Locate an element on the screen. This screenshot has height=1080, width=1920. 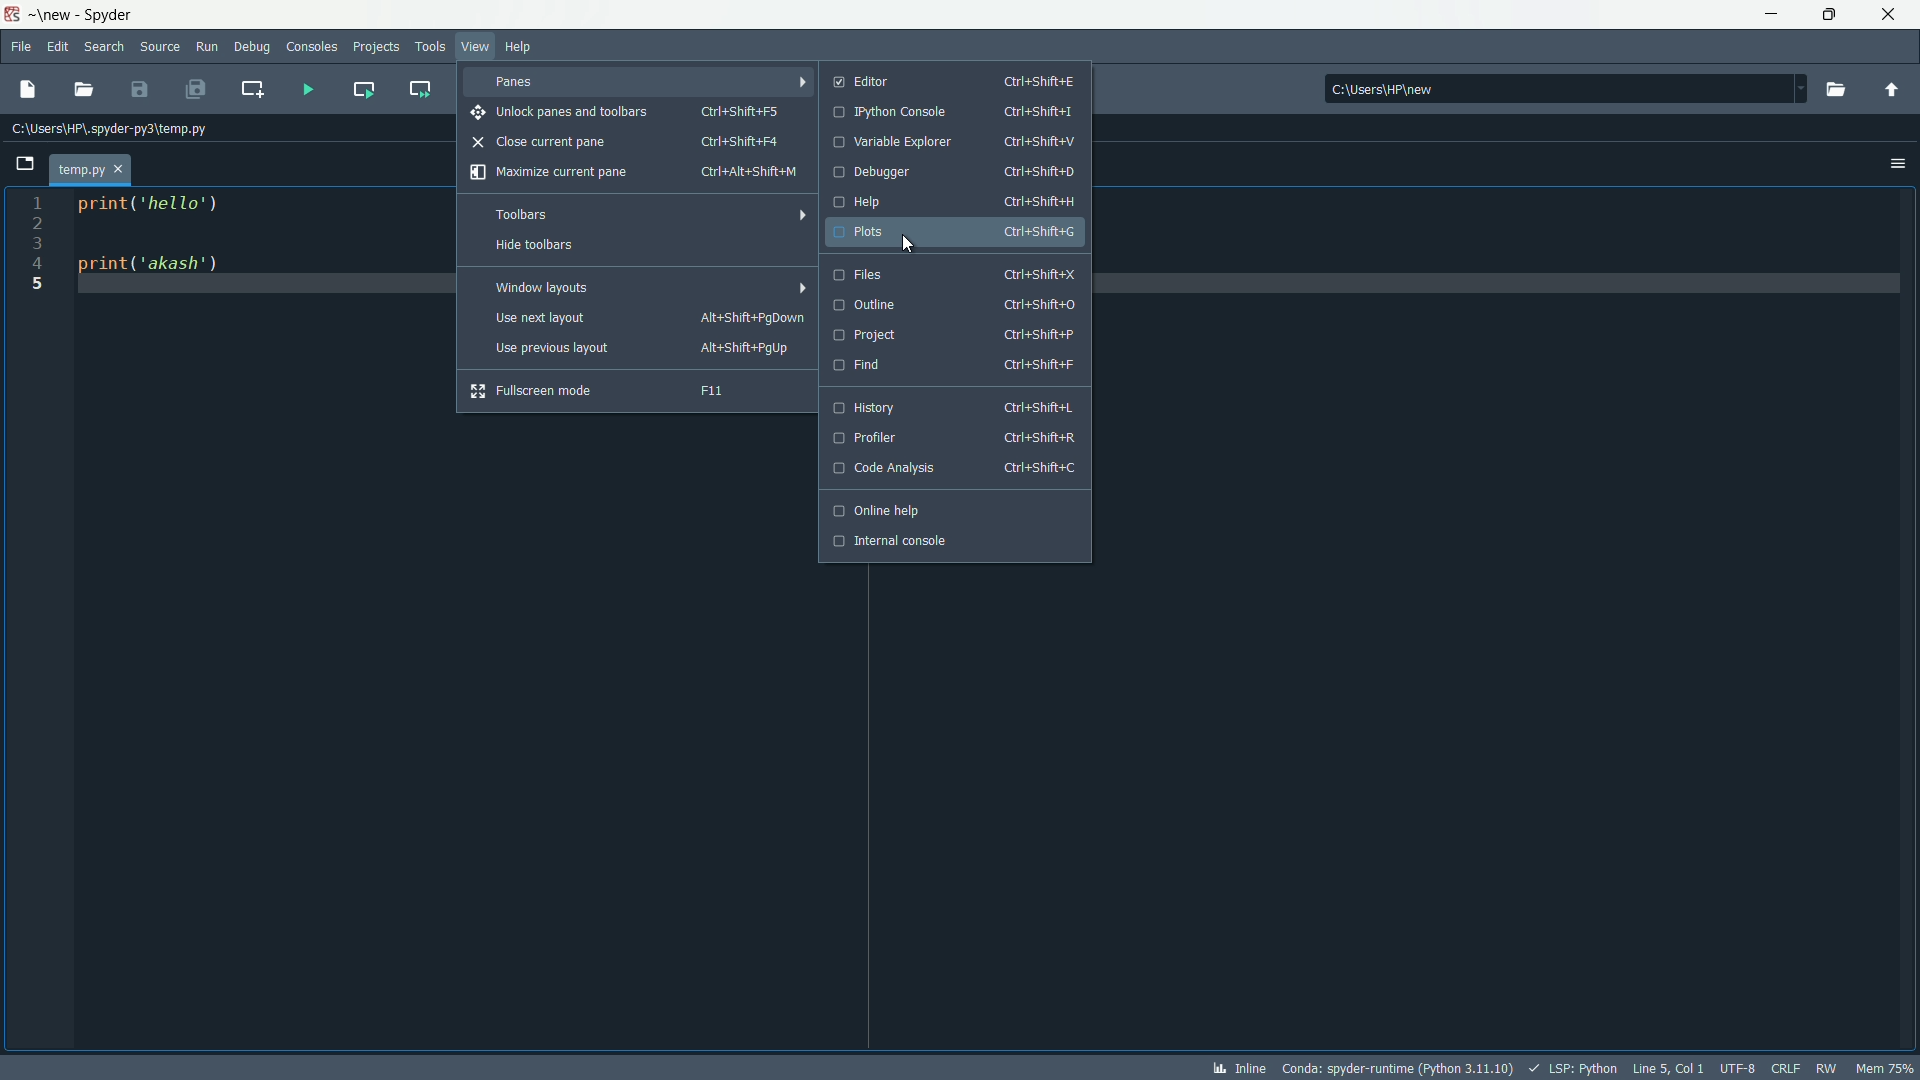
crlf is located at coordinates (1787, 1068).